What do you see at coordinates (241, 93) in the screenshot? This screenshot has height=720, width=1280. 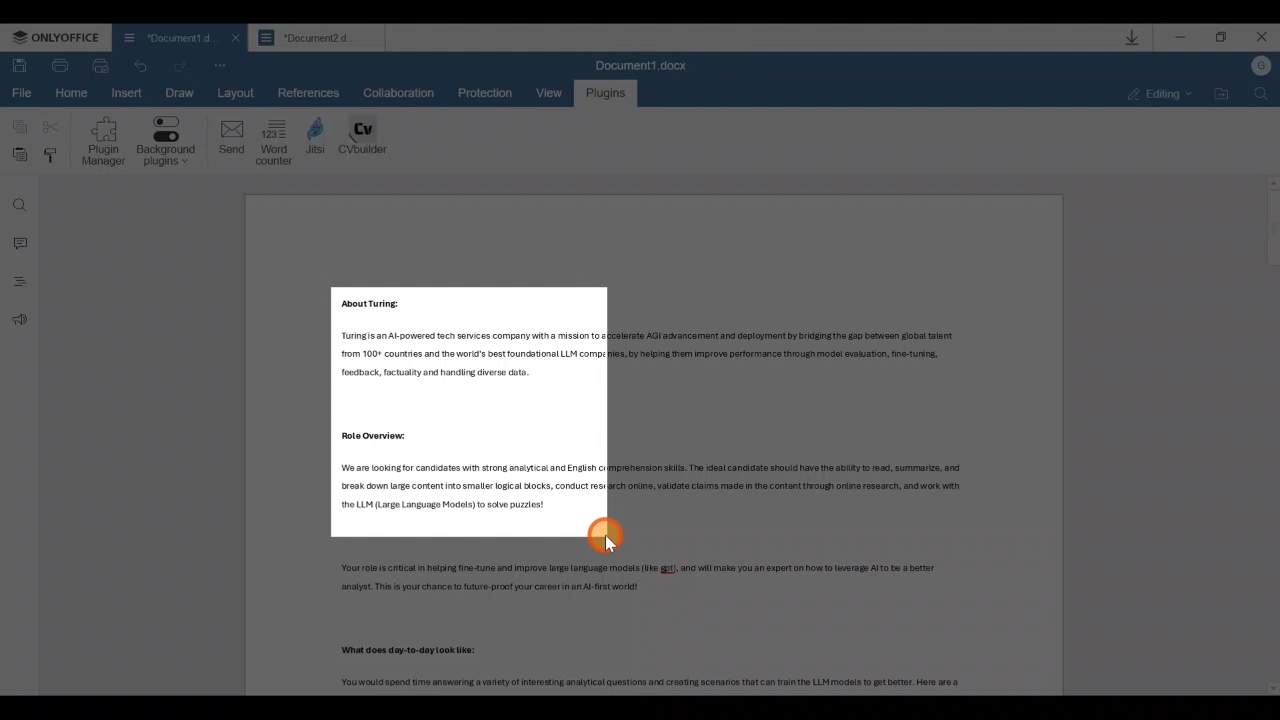 I see `Layout` at bounding box center [241, 93].